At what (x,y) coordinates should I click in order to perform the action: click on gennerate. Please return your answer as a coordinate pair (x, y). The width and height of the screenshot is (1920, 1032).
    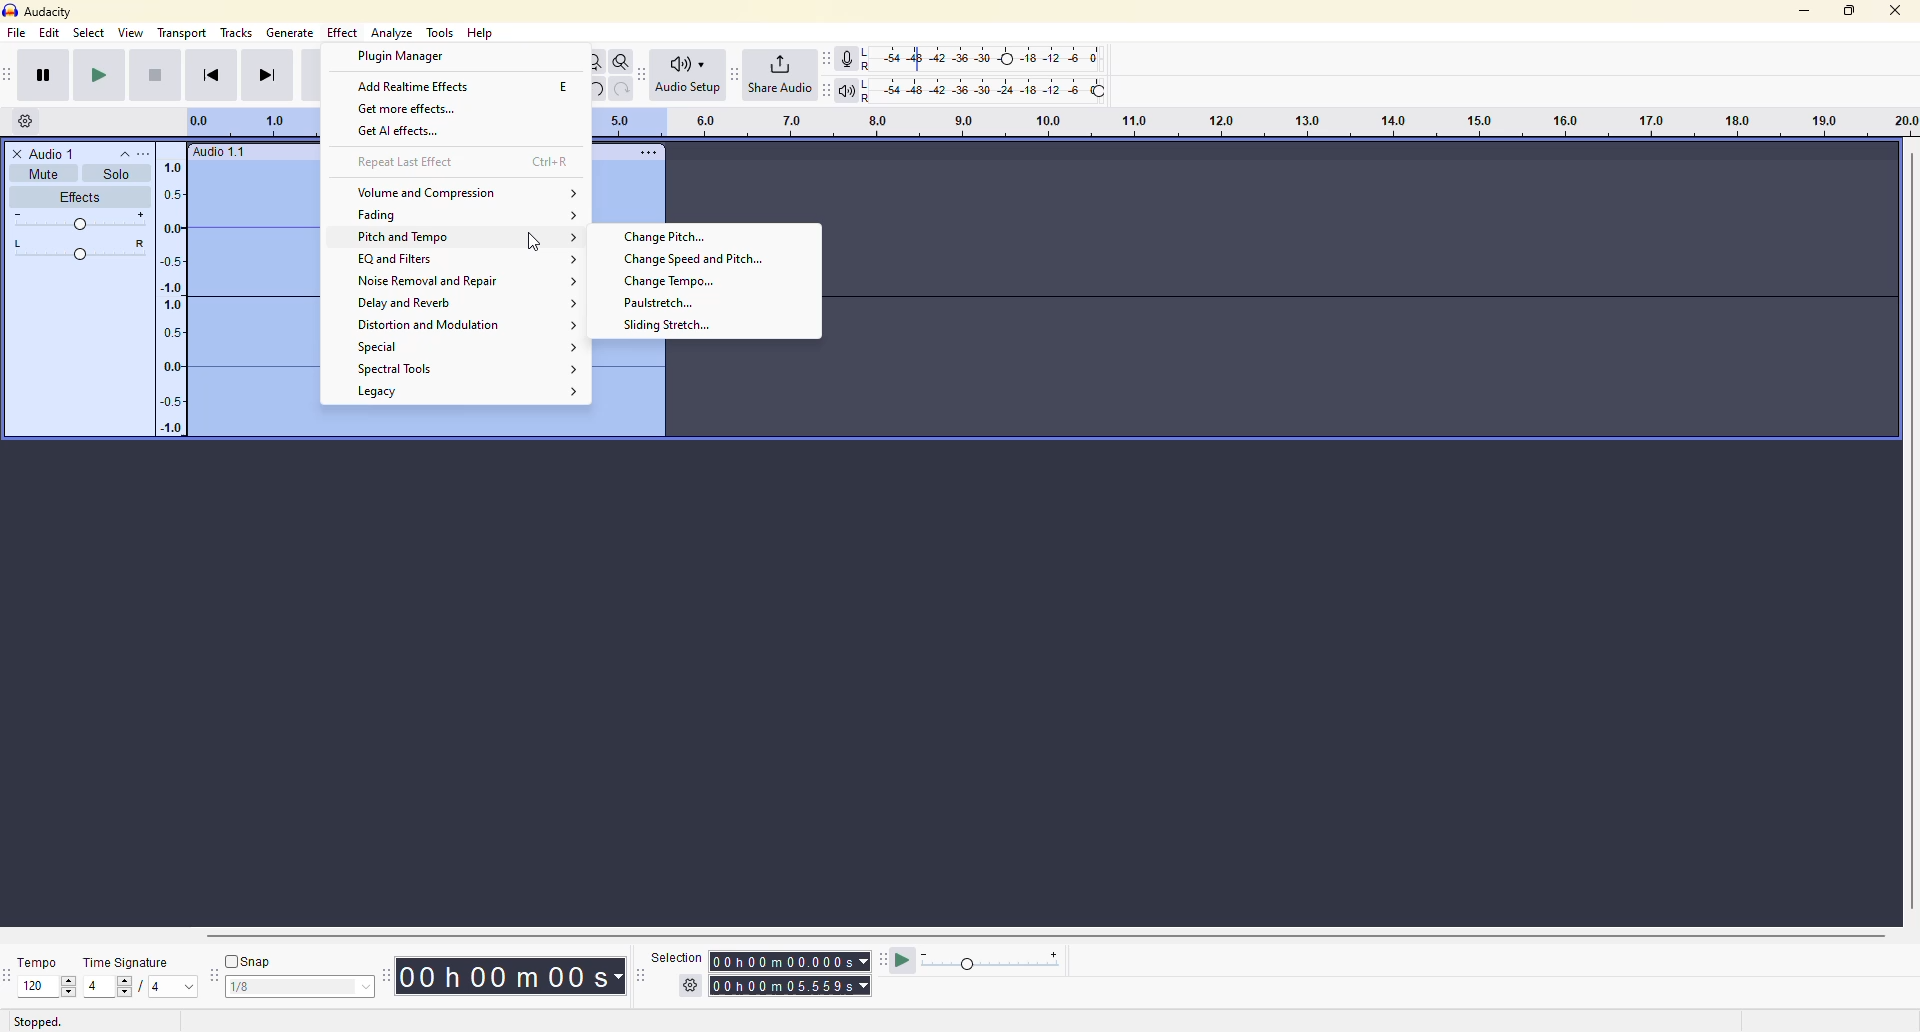
    Looking at the image, I should click on (289, 32).